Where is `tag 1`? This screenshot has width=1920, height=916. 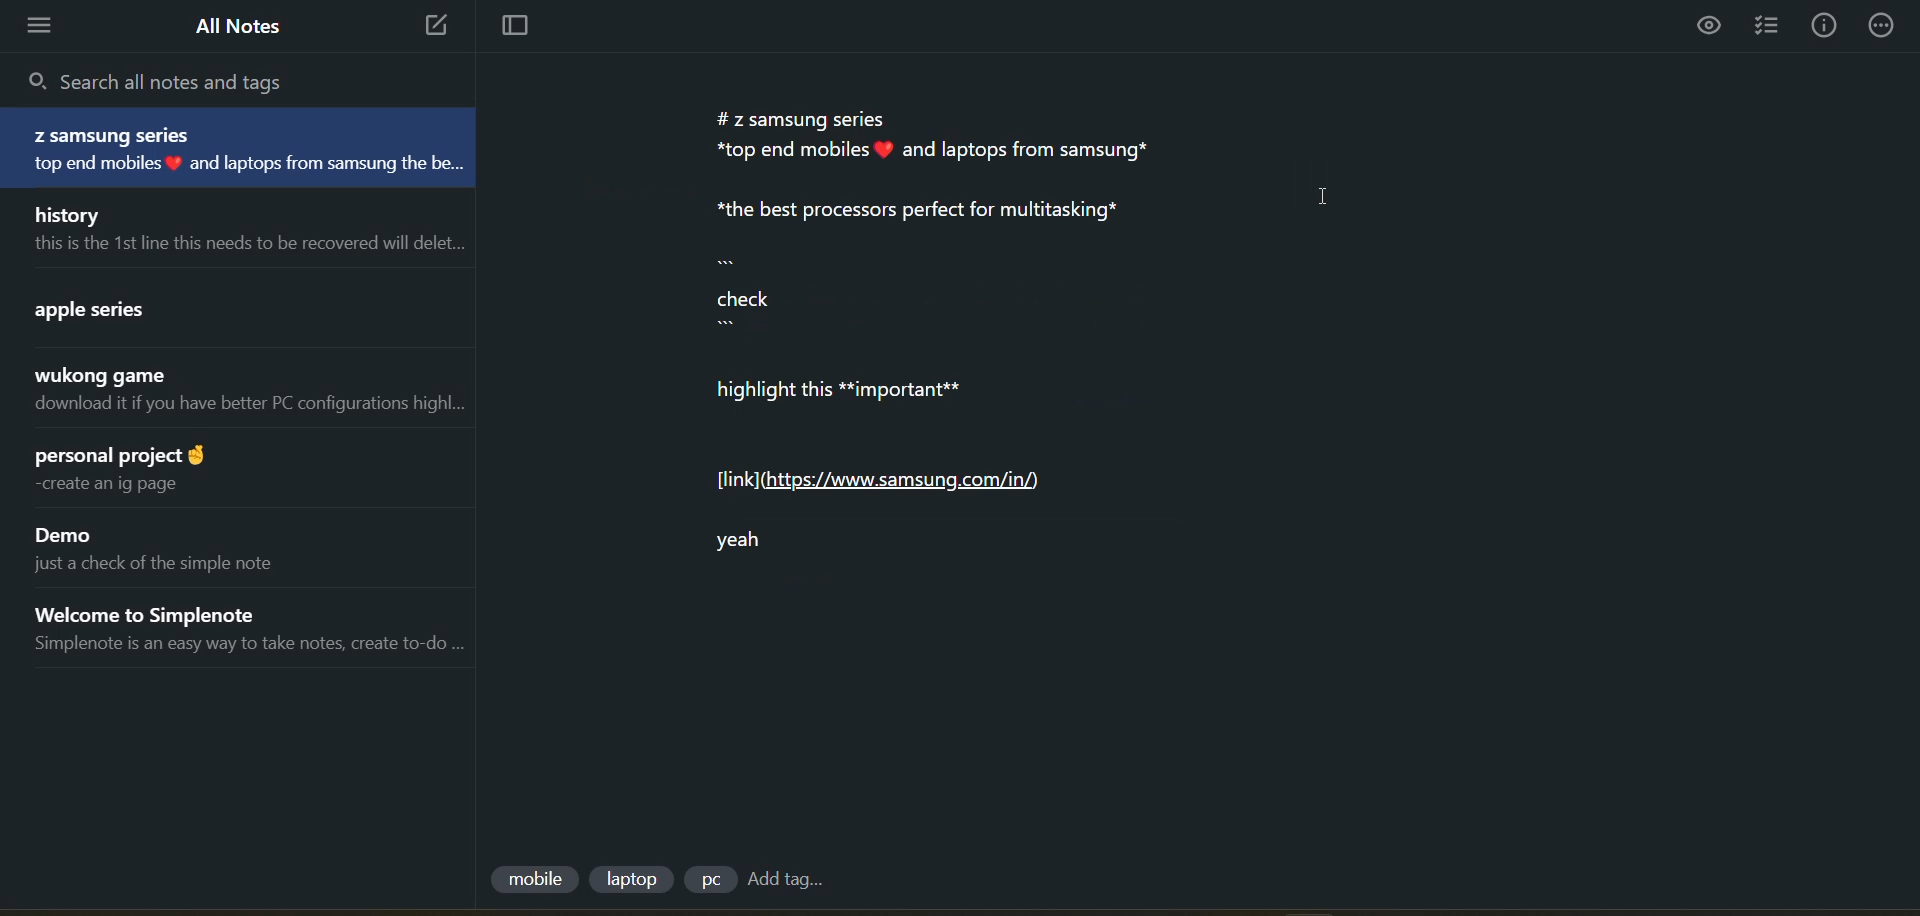
tag 1 is located at coordinates (533, 881).